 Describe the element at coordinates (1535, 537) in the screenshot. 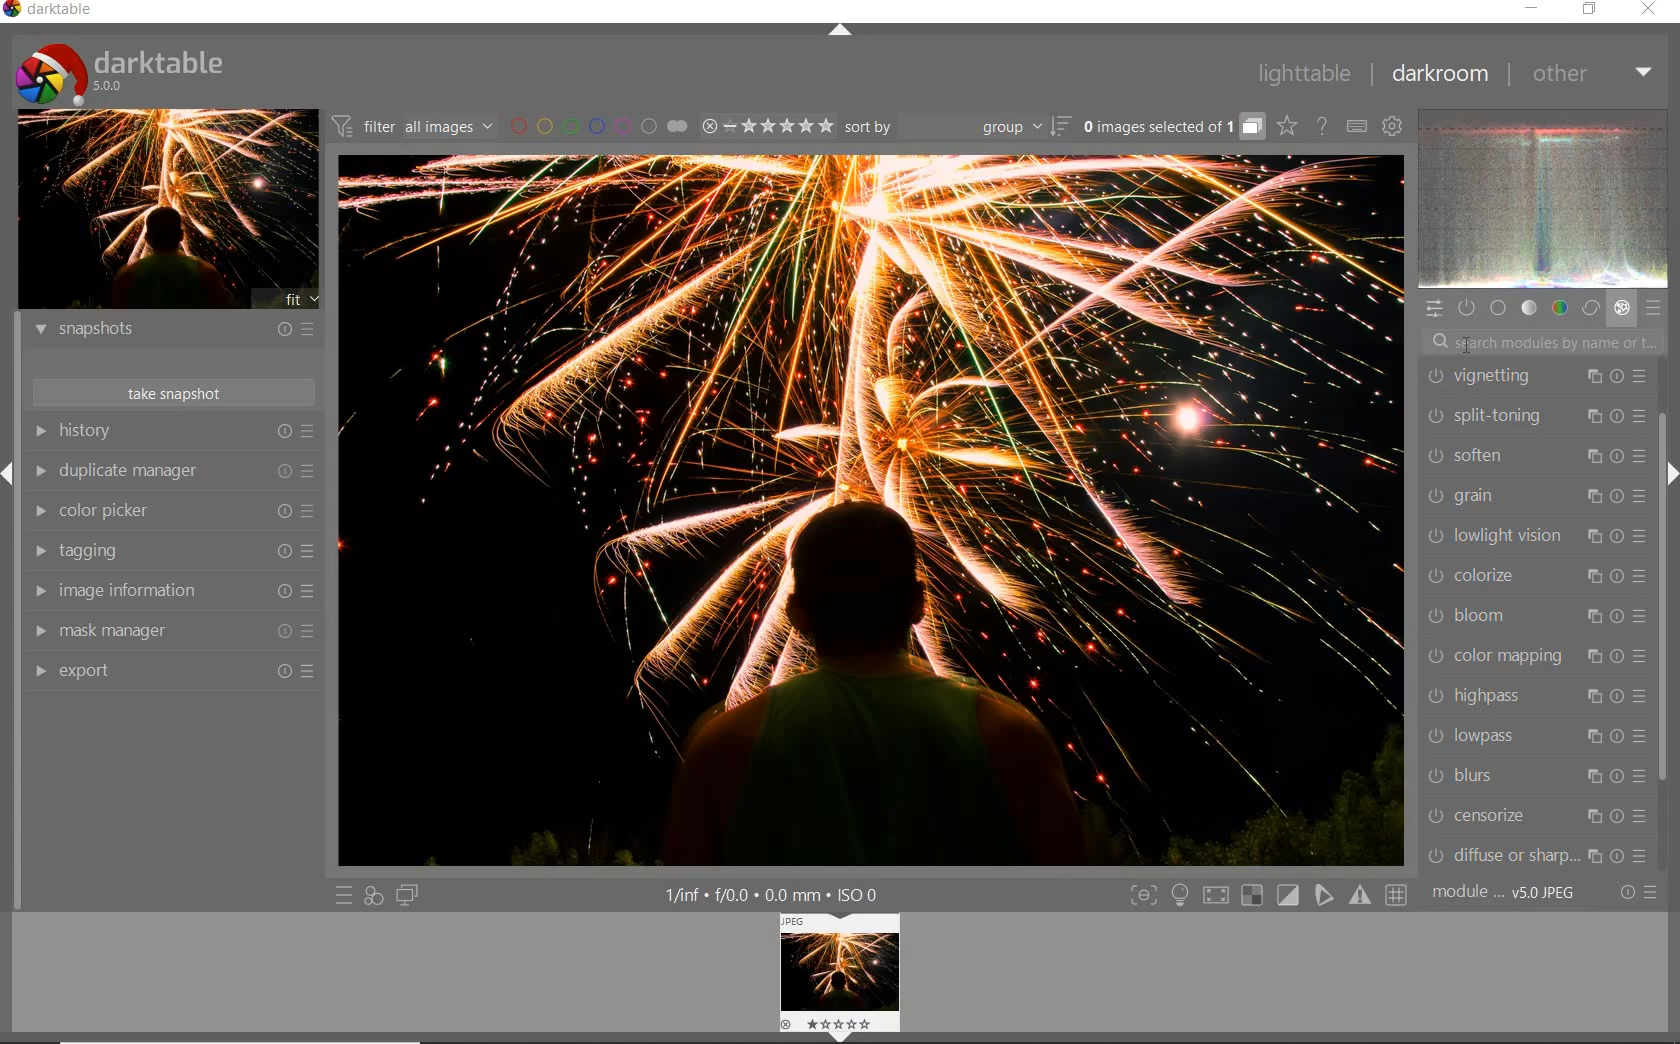

I see `lowlight vision` at that location.